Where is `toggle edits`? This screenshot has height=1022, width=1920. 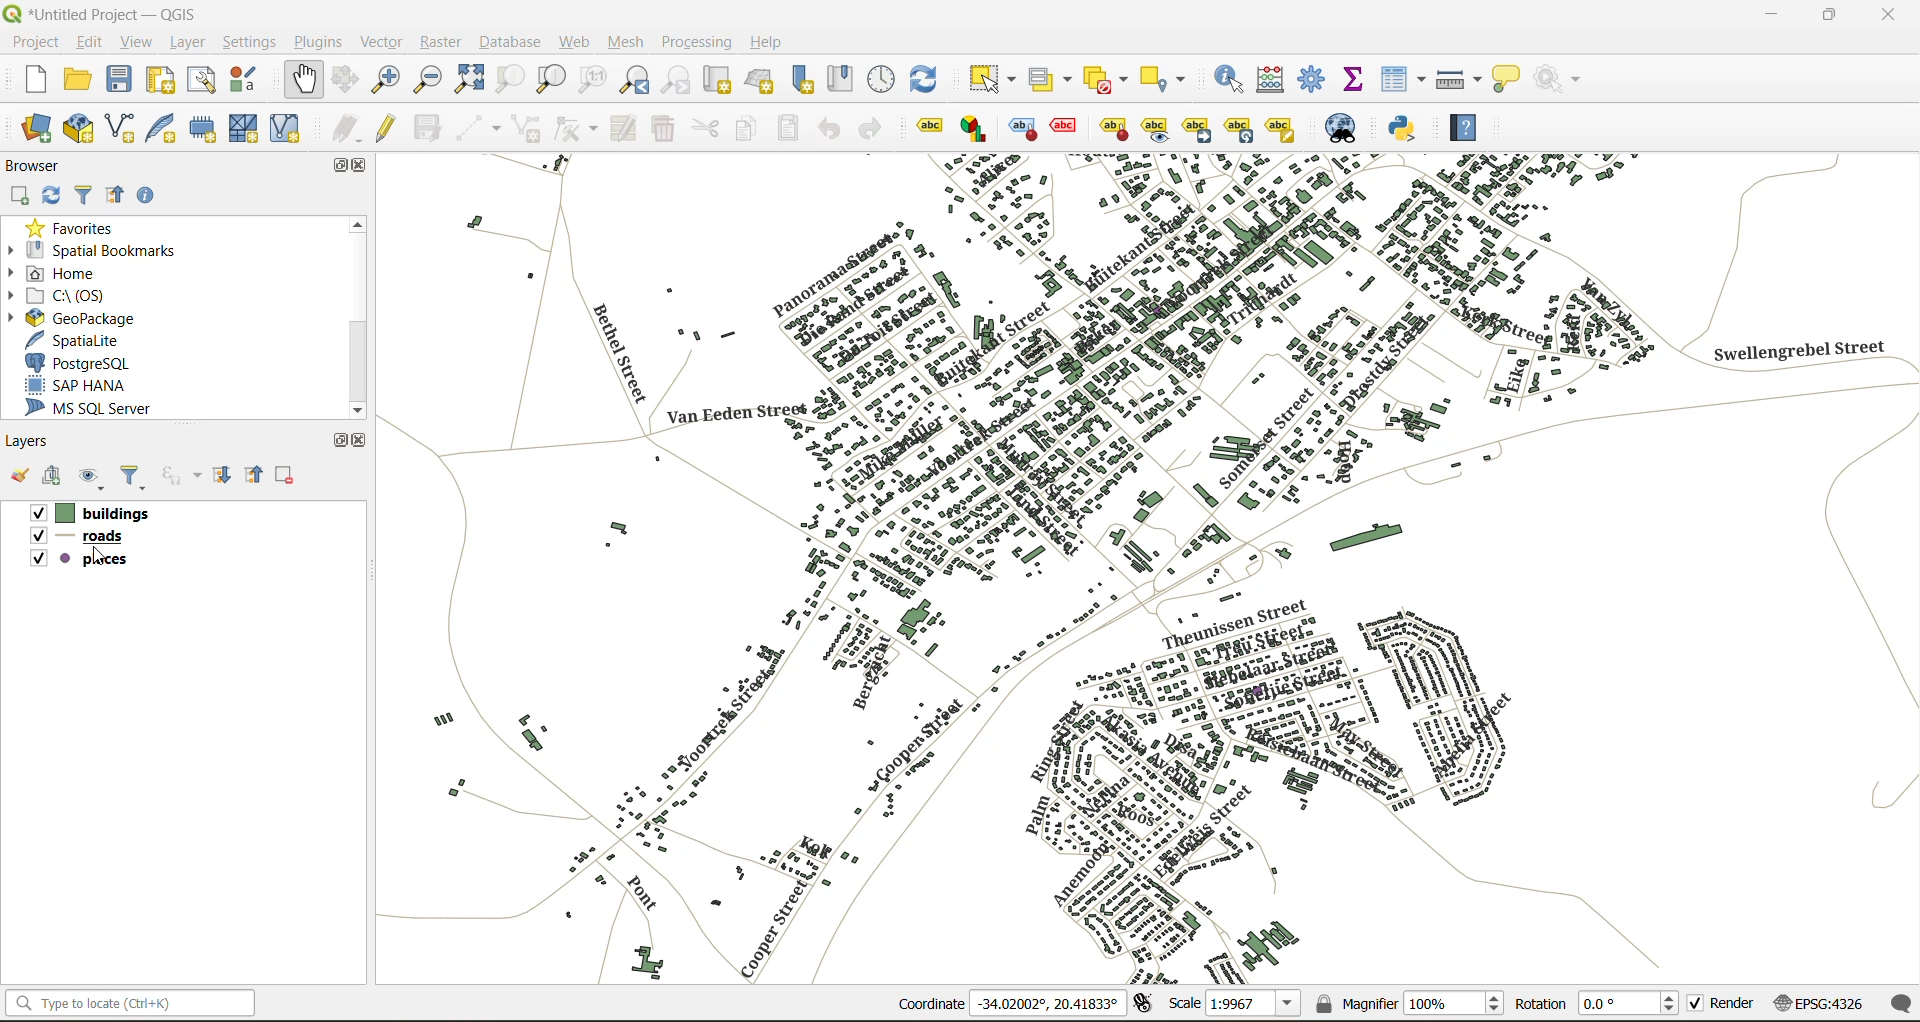
toggle edits is located at coordinates (390, 130).